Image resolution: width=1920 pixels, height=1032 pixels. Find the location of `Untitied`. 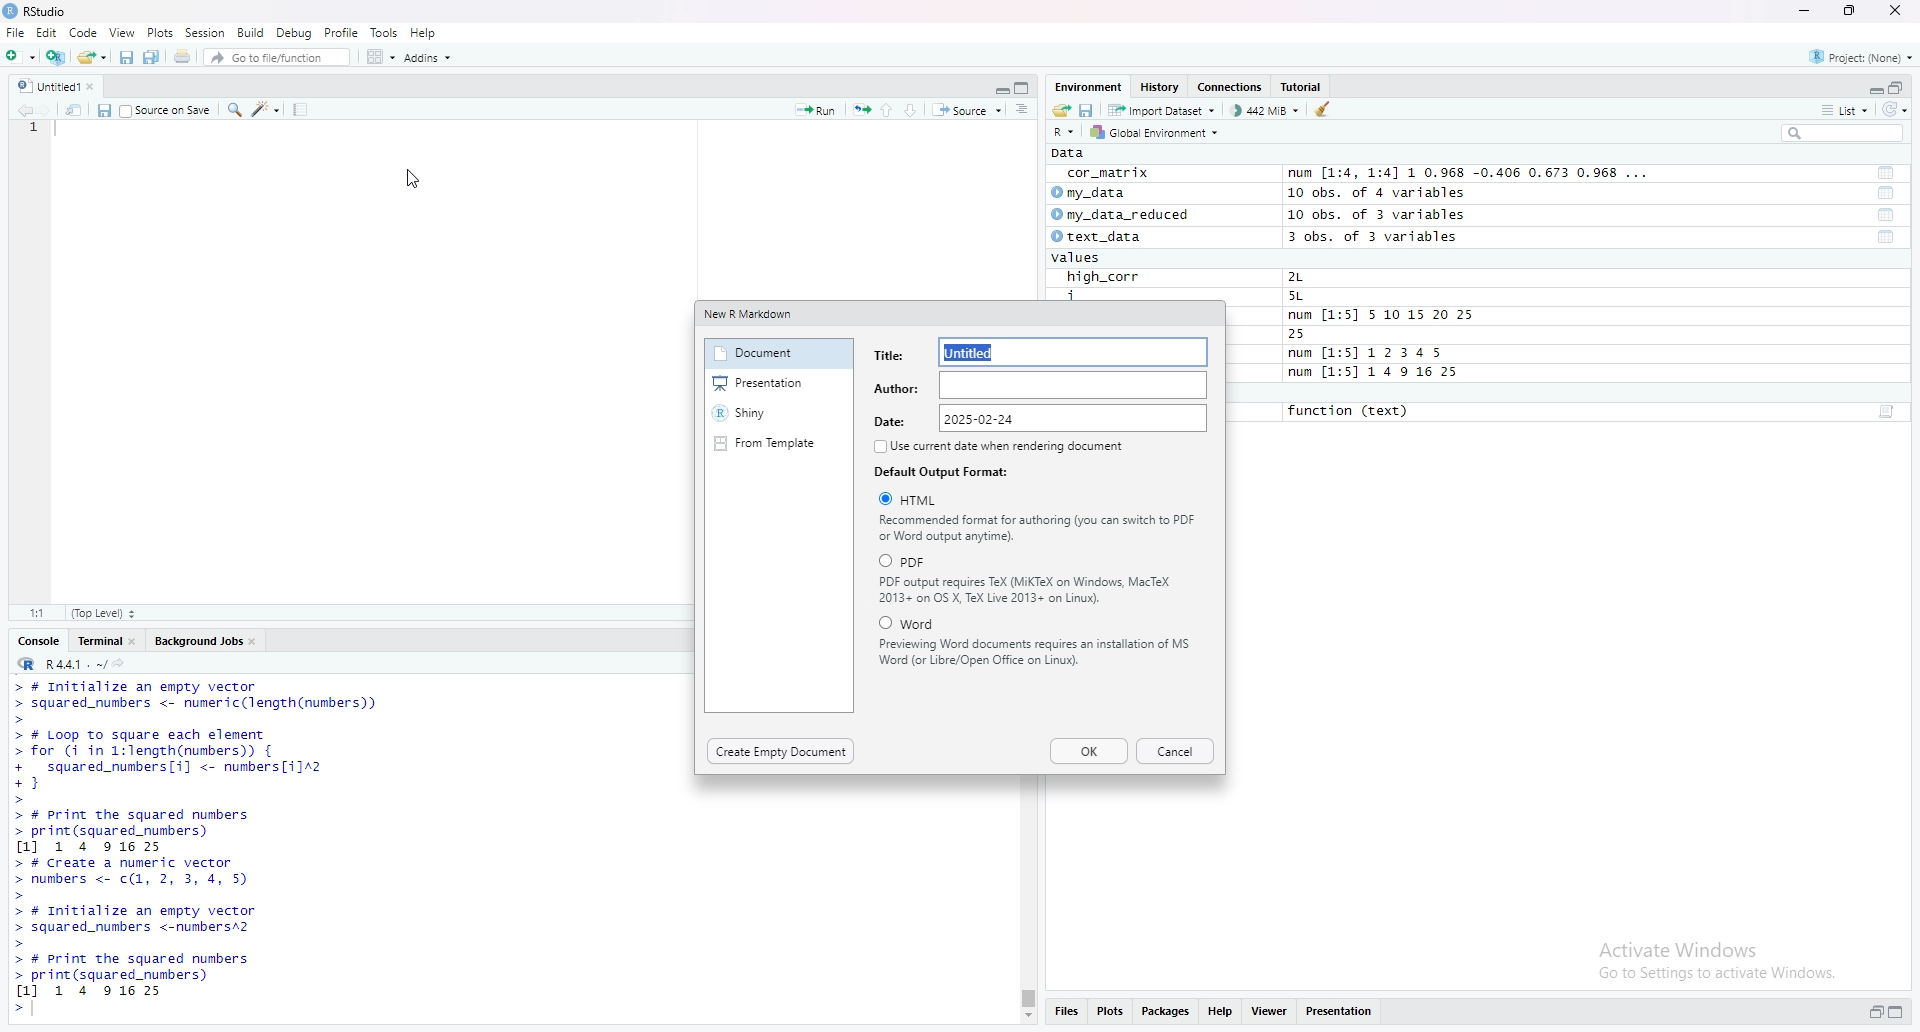

Untitied is located at coordinates (1073, 351).